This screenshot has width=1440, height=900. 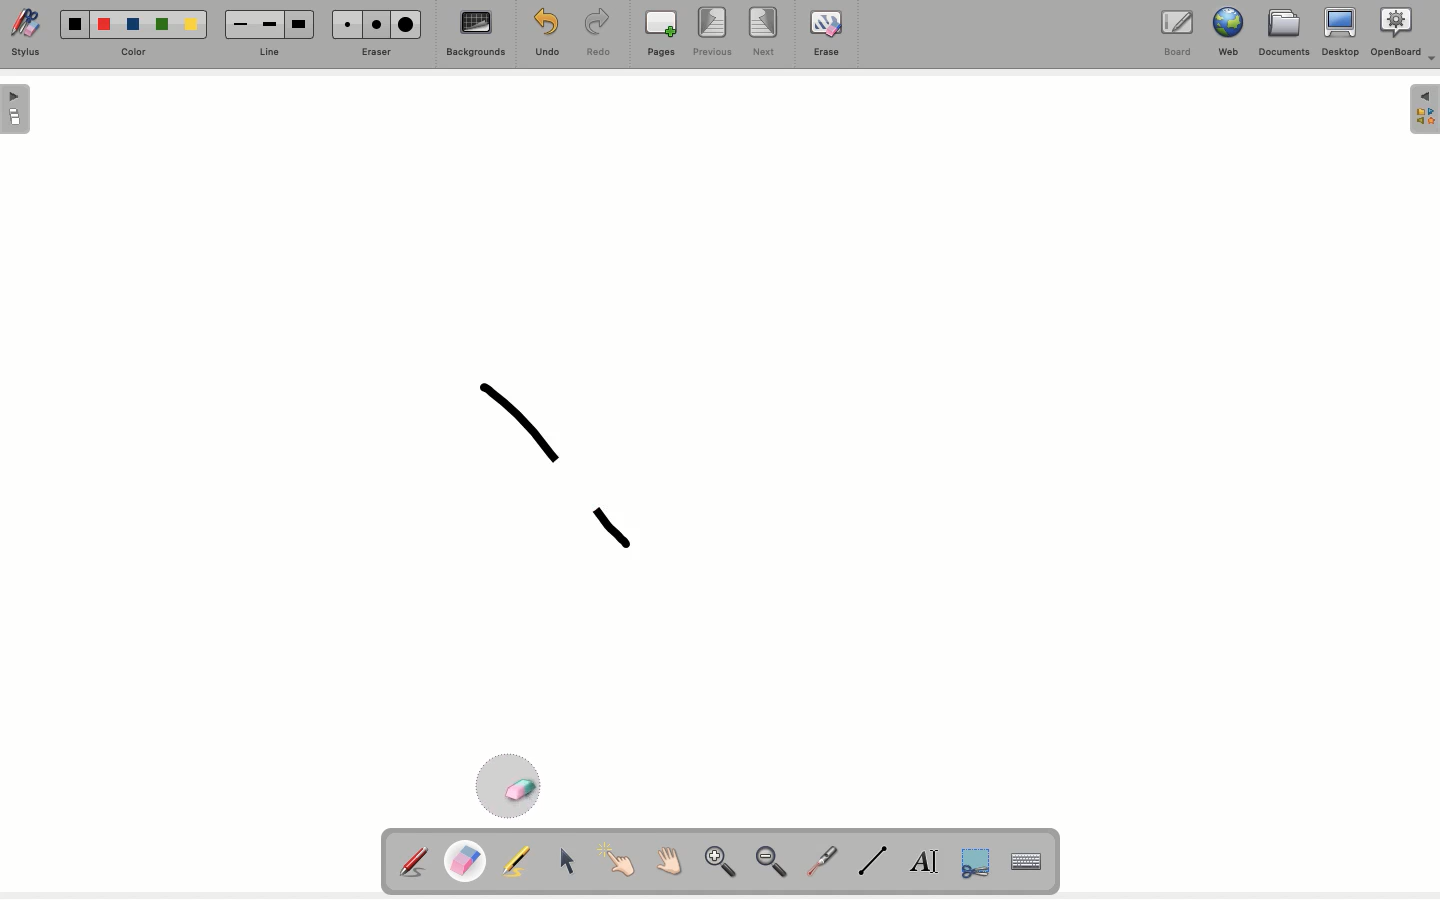 I want to click on Black, so click(x=76, y=23).